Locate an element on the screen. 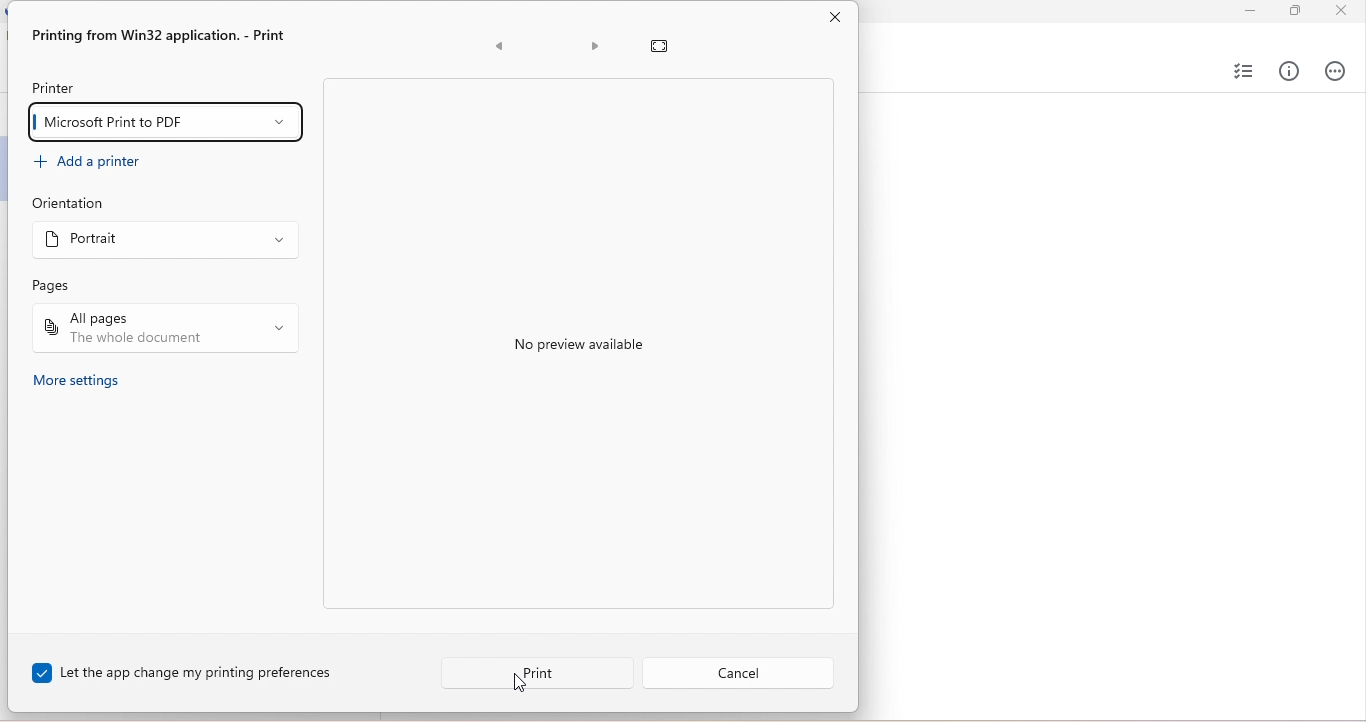 Image resolution: width=1366 pixels, height=722 pixels. cursor movement is located at coordinates (521, 683).